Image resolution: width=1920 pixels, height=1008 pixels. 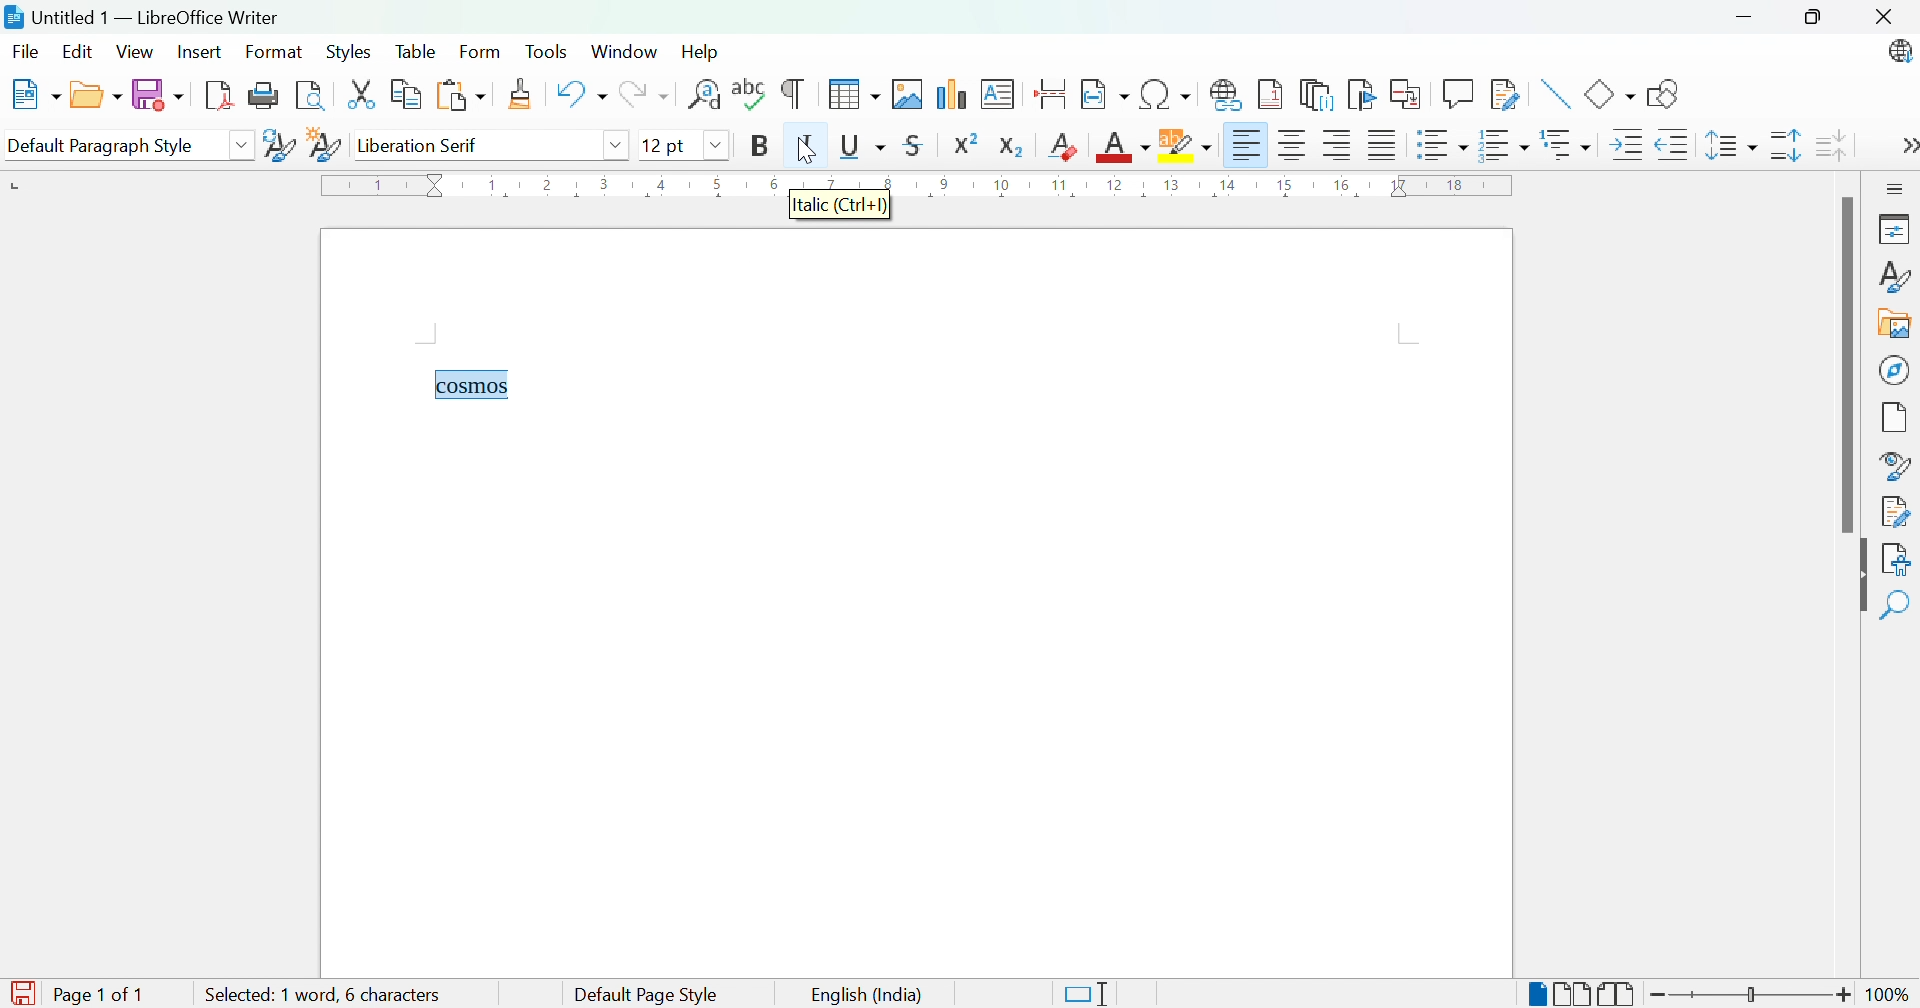 I want to click on Sidebar settings, so click(x=1898, y=189).